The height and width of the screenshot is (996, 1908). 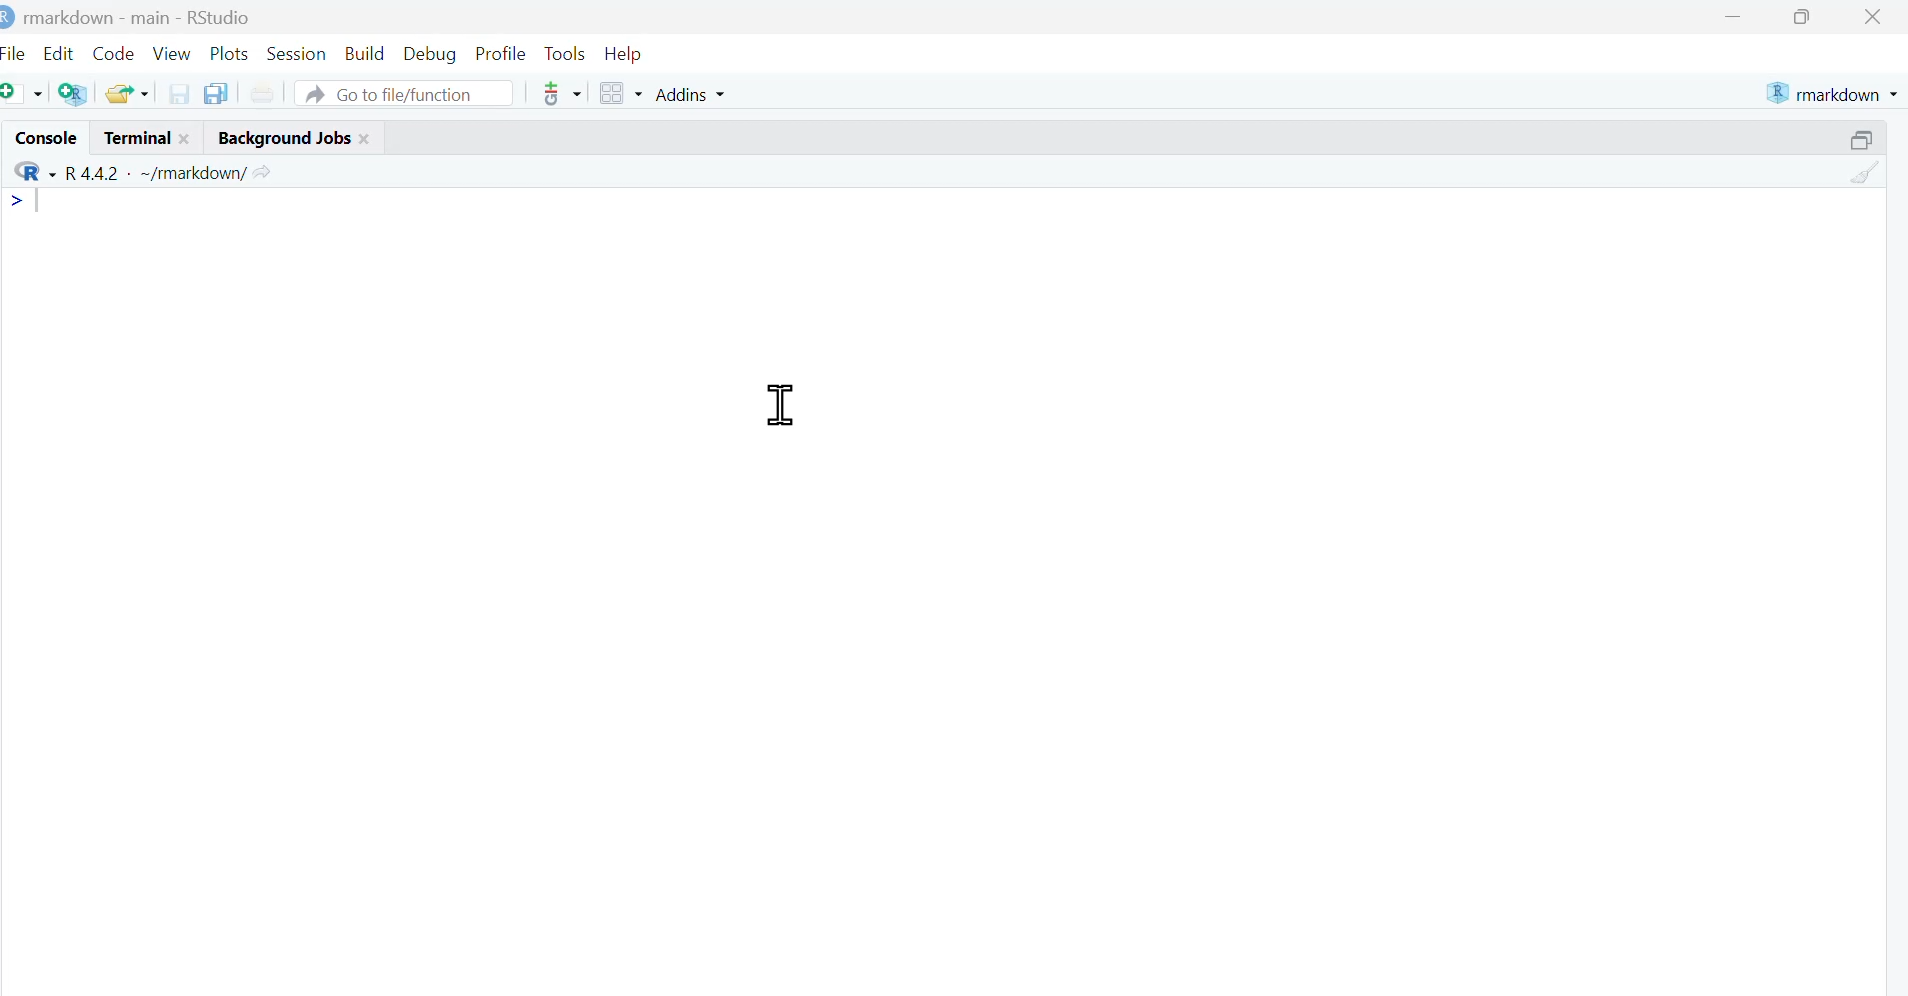 I want to click on minimize, so click(x=1732, y=16).